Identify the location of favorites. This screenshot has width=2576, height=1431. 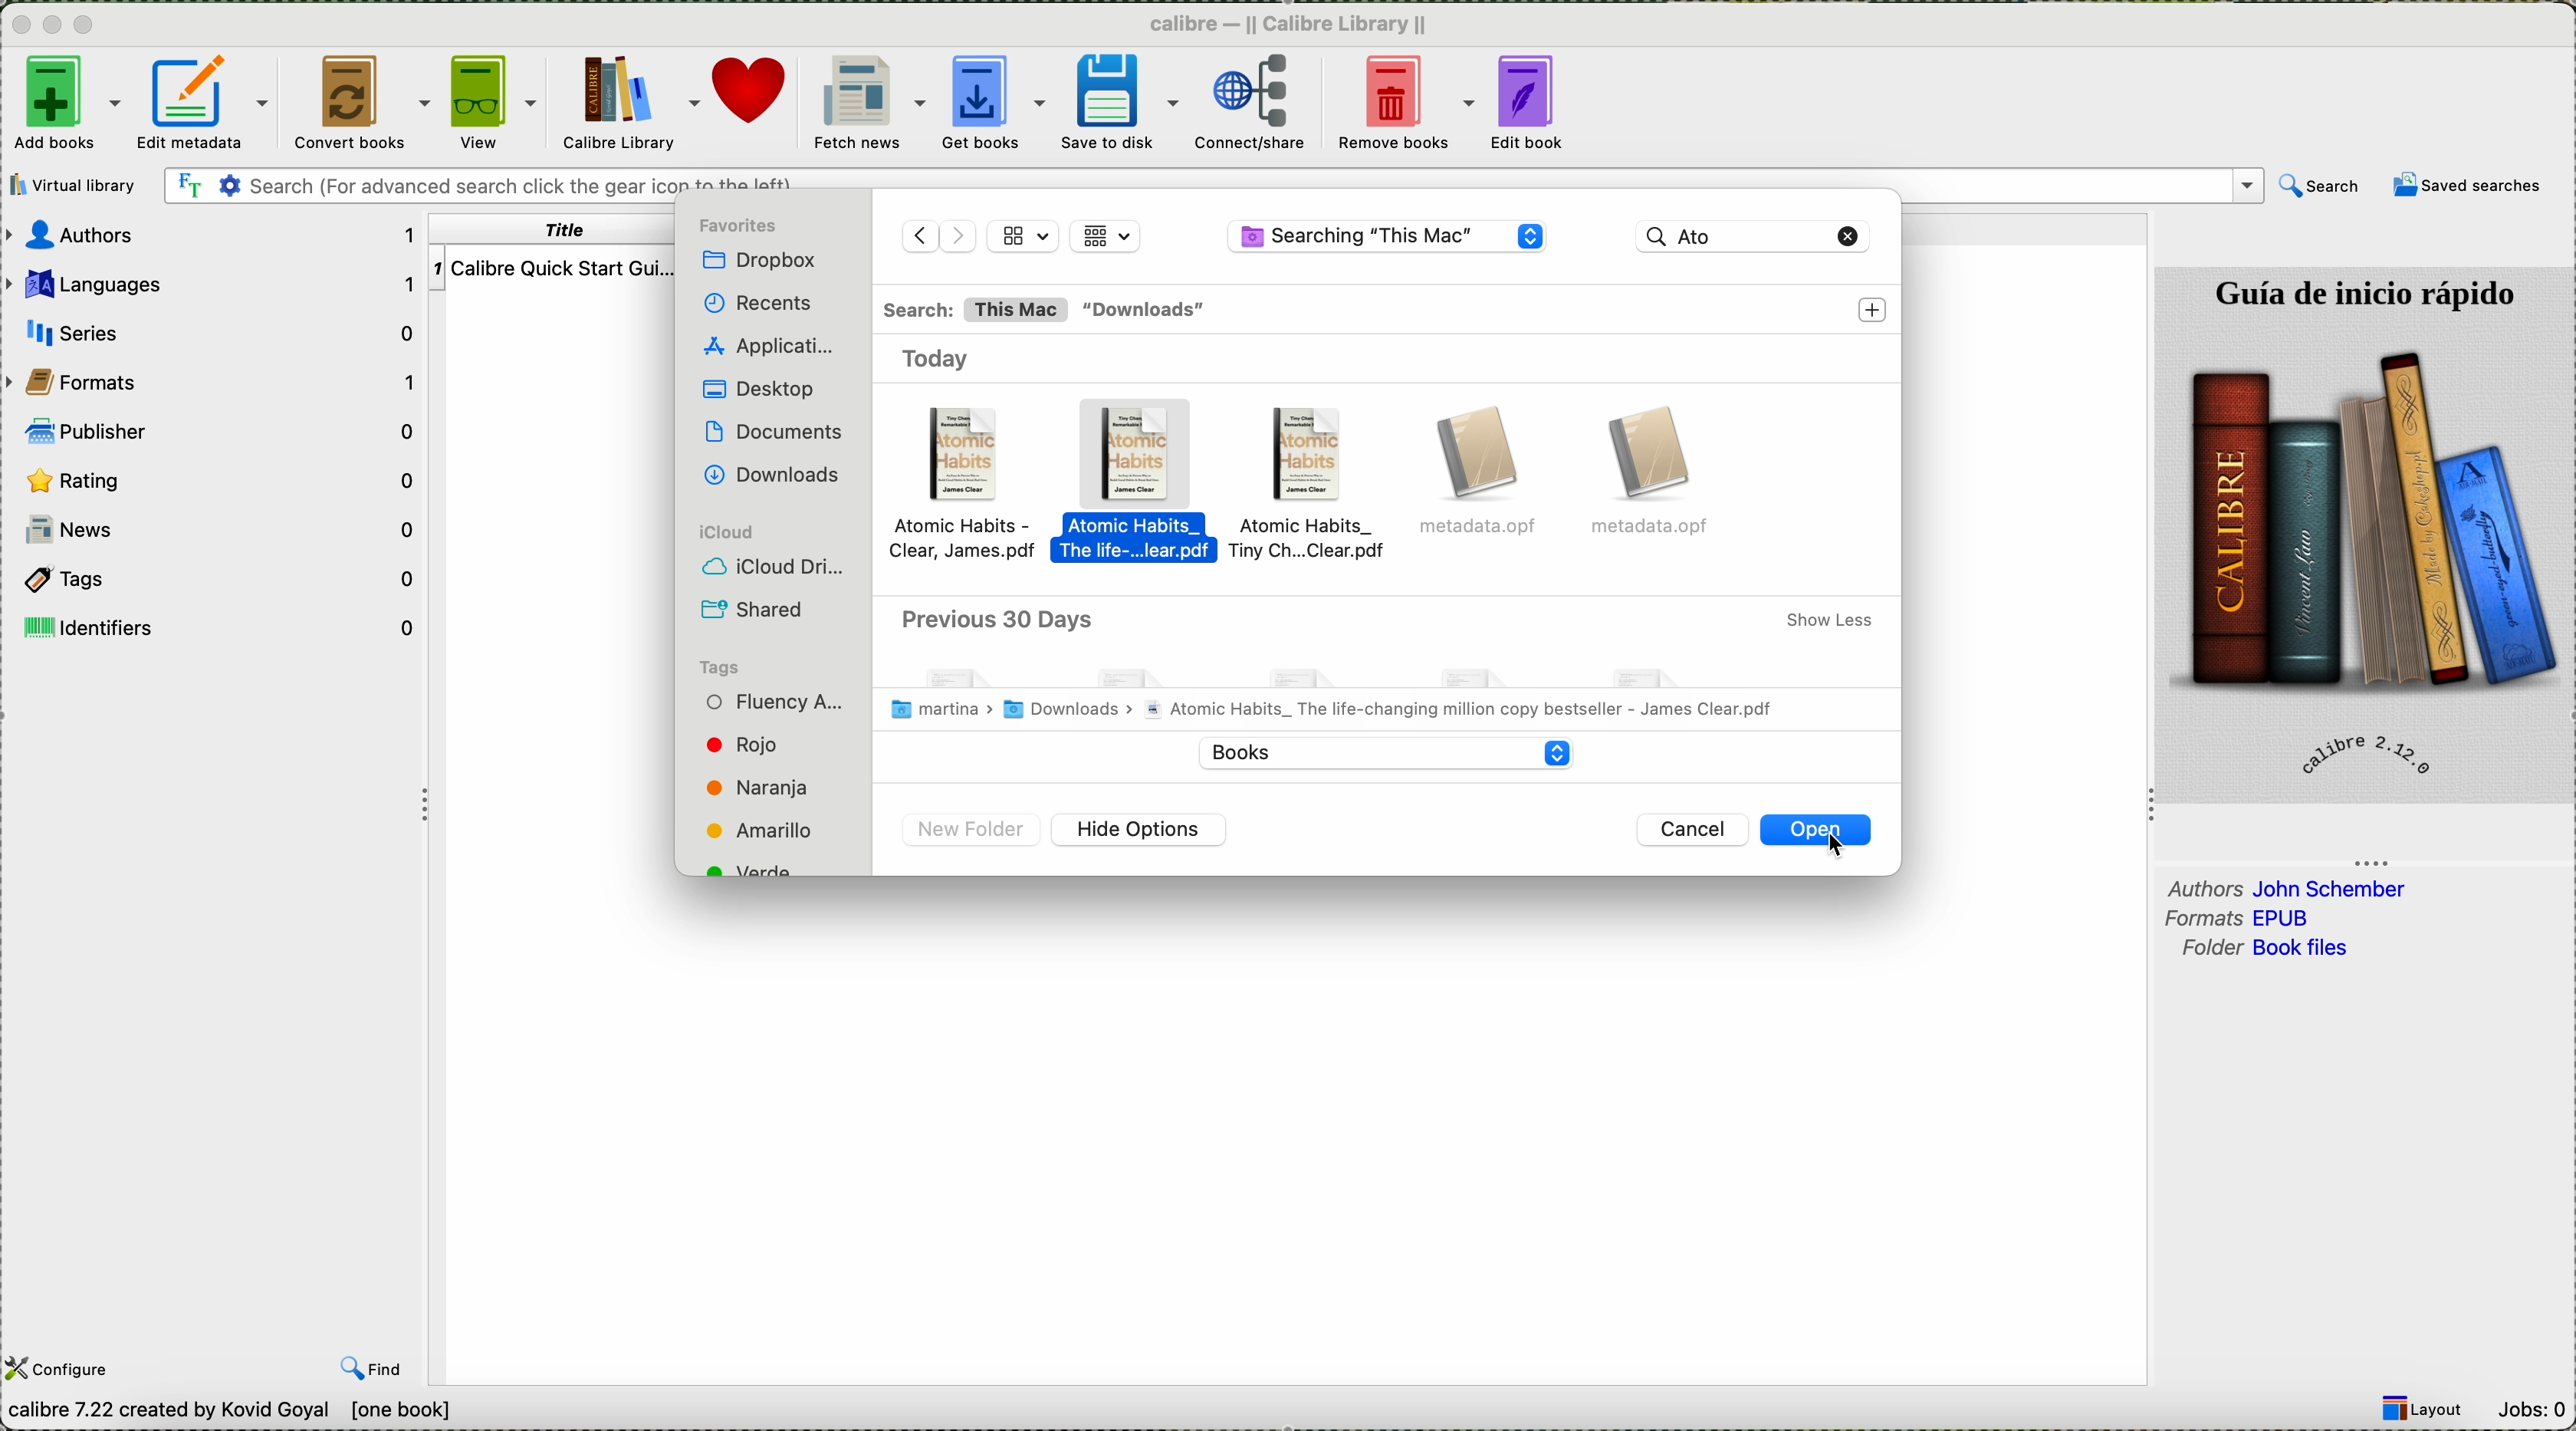
(744, 226).